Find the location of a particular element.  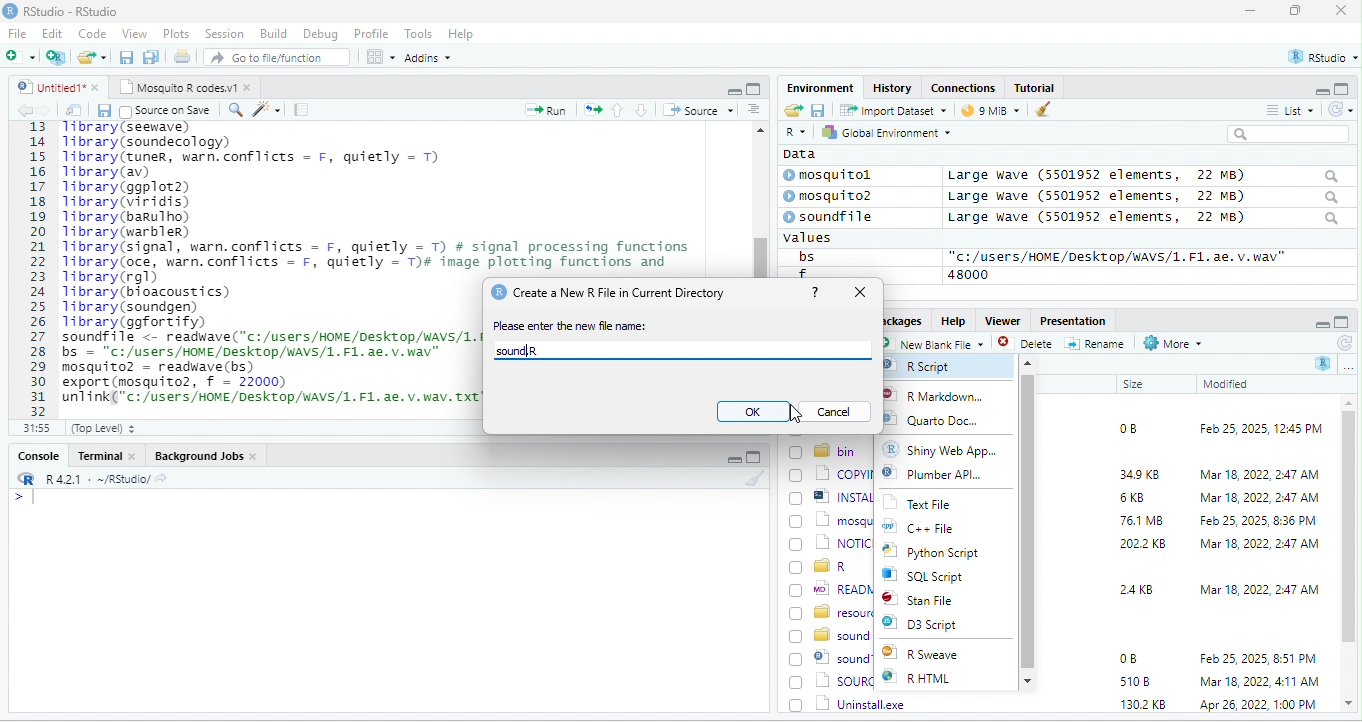

Help is located at coordinates (953, 319).